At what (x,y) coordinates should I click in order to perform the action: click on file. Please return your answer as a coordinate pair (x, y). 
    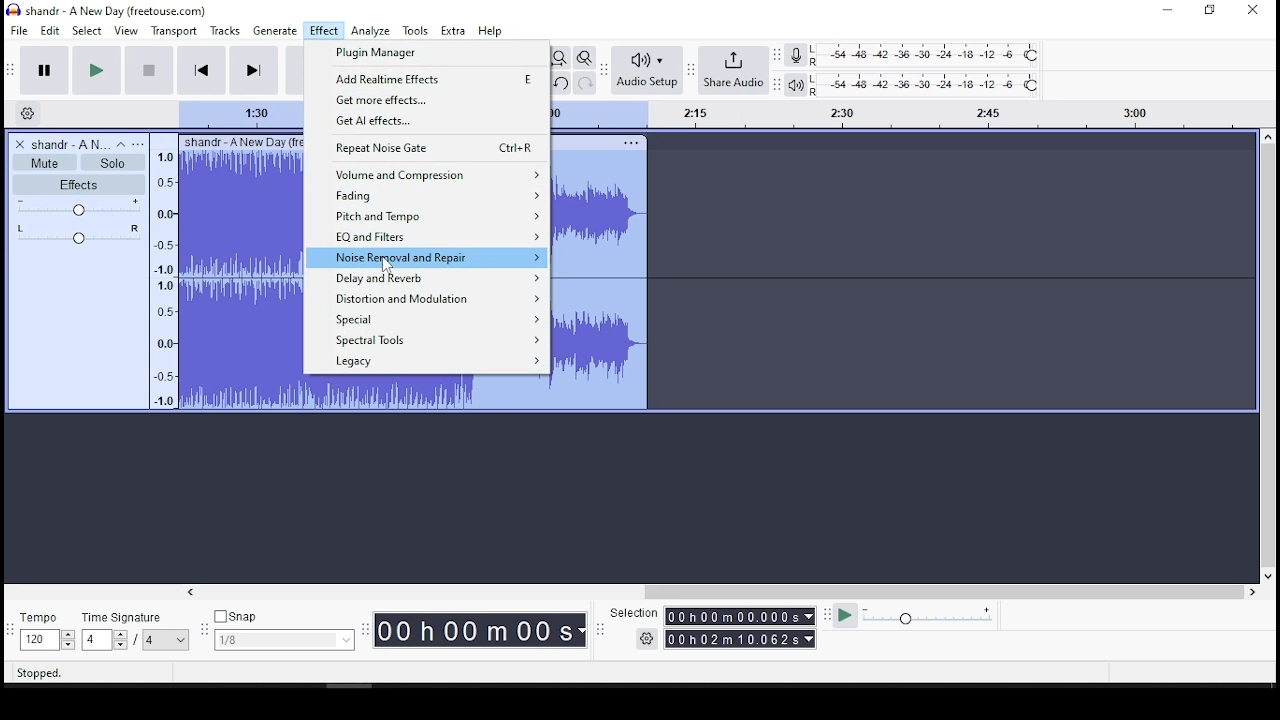
    Looking at the image, I should click on (18, 30).